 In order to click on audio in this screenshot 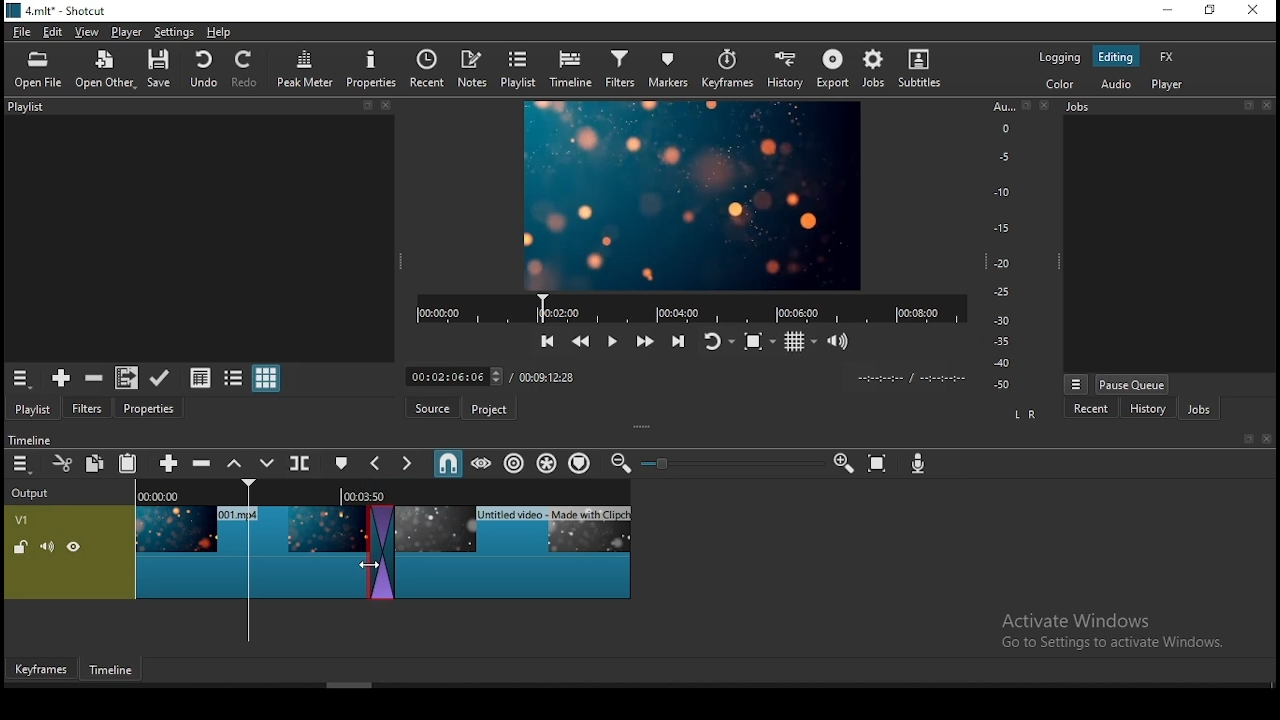, I will do `click(1120, 84)`.